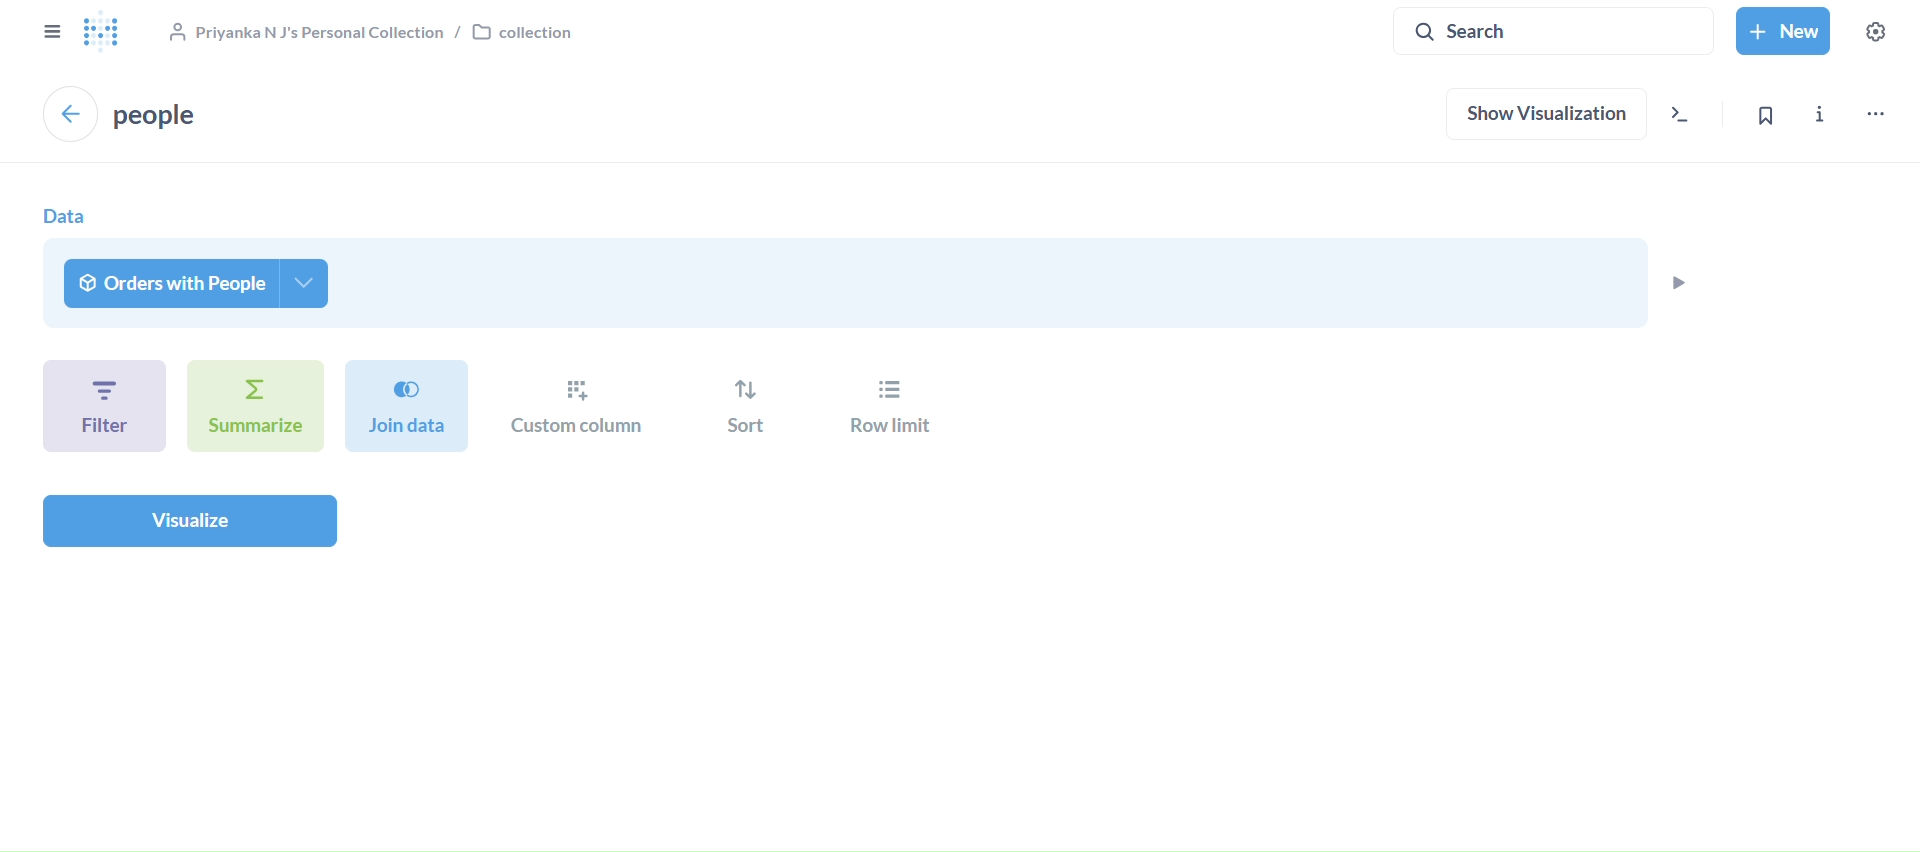 This screenshot has height=852, width=1920. What do you see at coordinates (1776, 115) in the screenshot?
I see `bookmark ` at bounding box center [1776, 115].